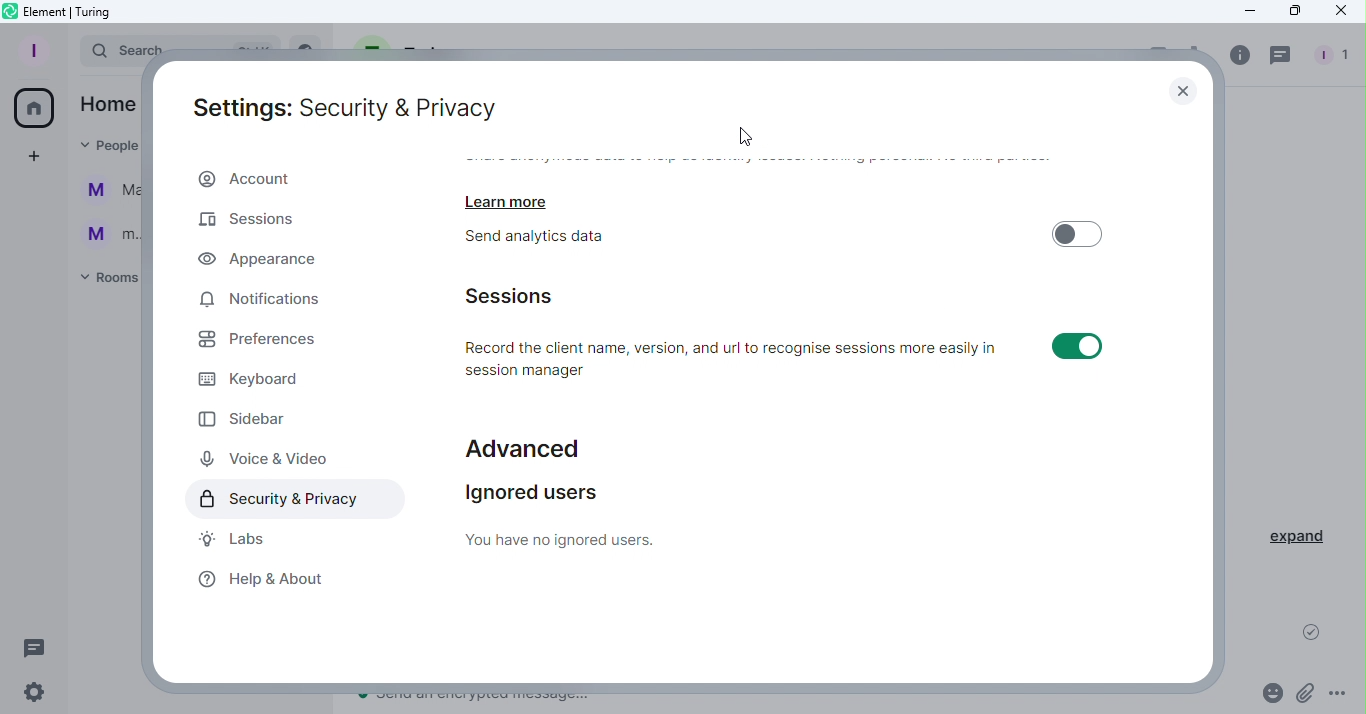 The image size is (1366, 714). What do you see at coordinates (750, 138) in the screenshot?
I see `Cursor` at bounding box center [750, 138].